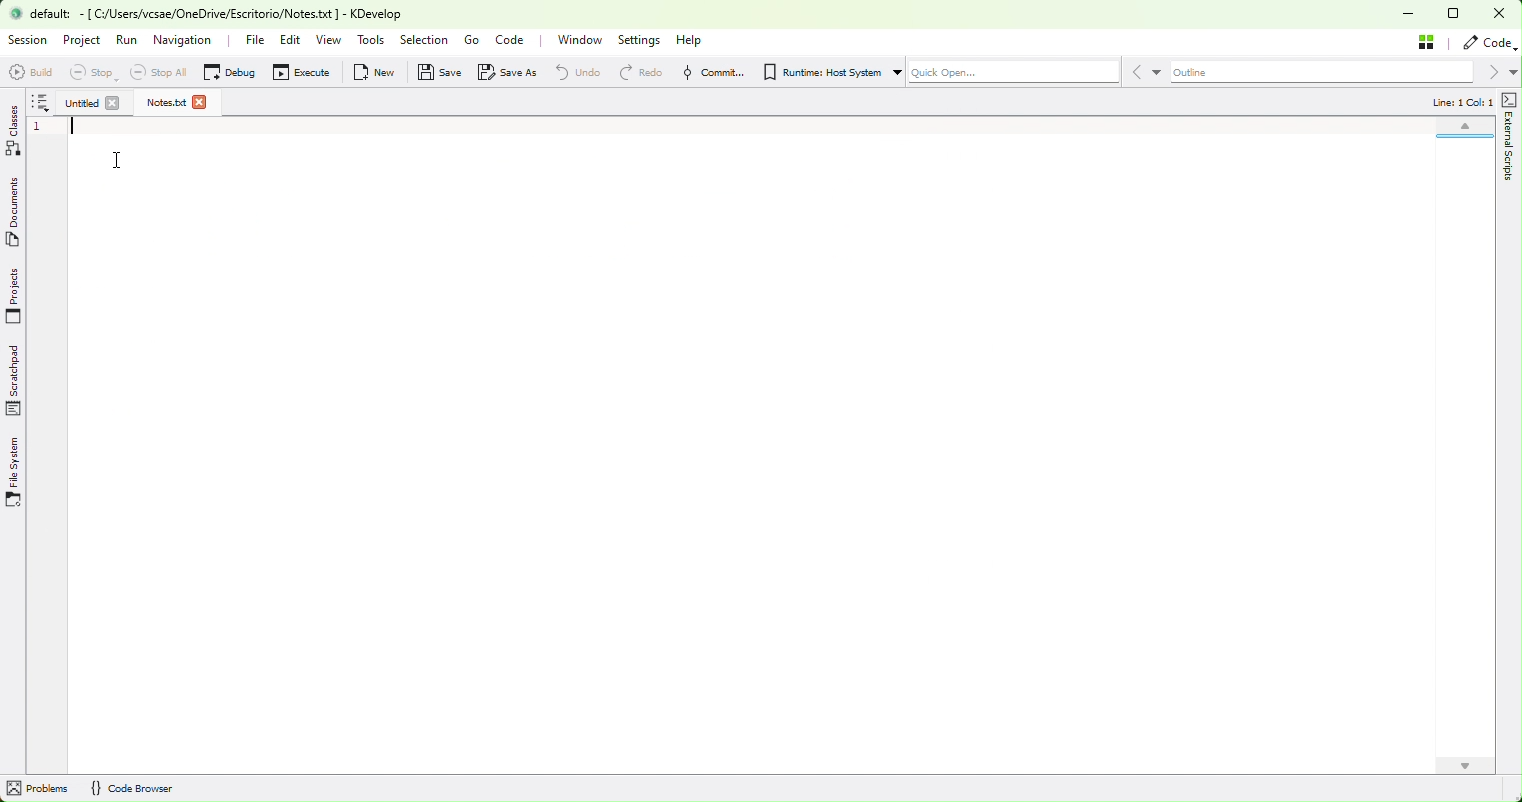 This screenshot has height=802, width=1522. Describe the element at coordinates (114, 160) in the screenshot. I see `cursor` at that location.